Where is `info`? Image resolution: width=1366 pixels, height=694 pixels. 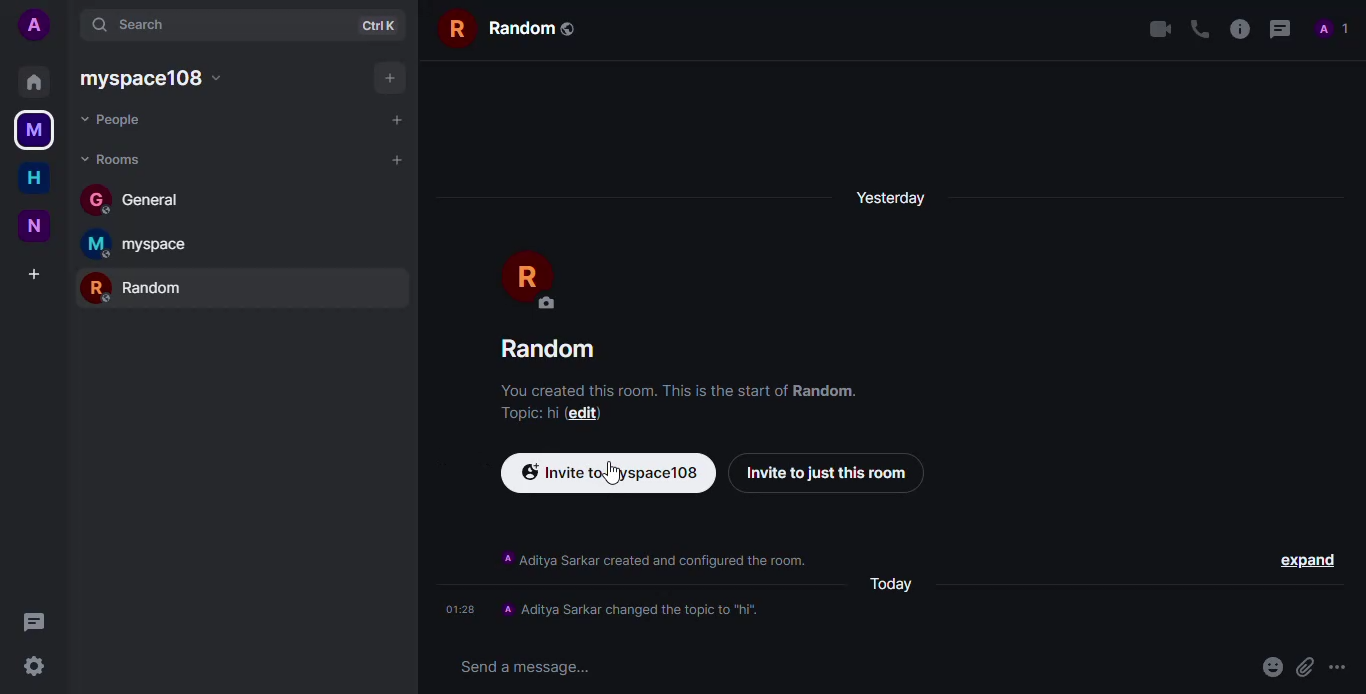 info is located at coordinates (1238, 30).